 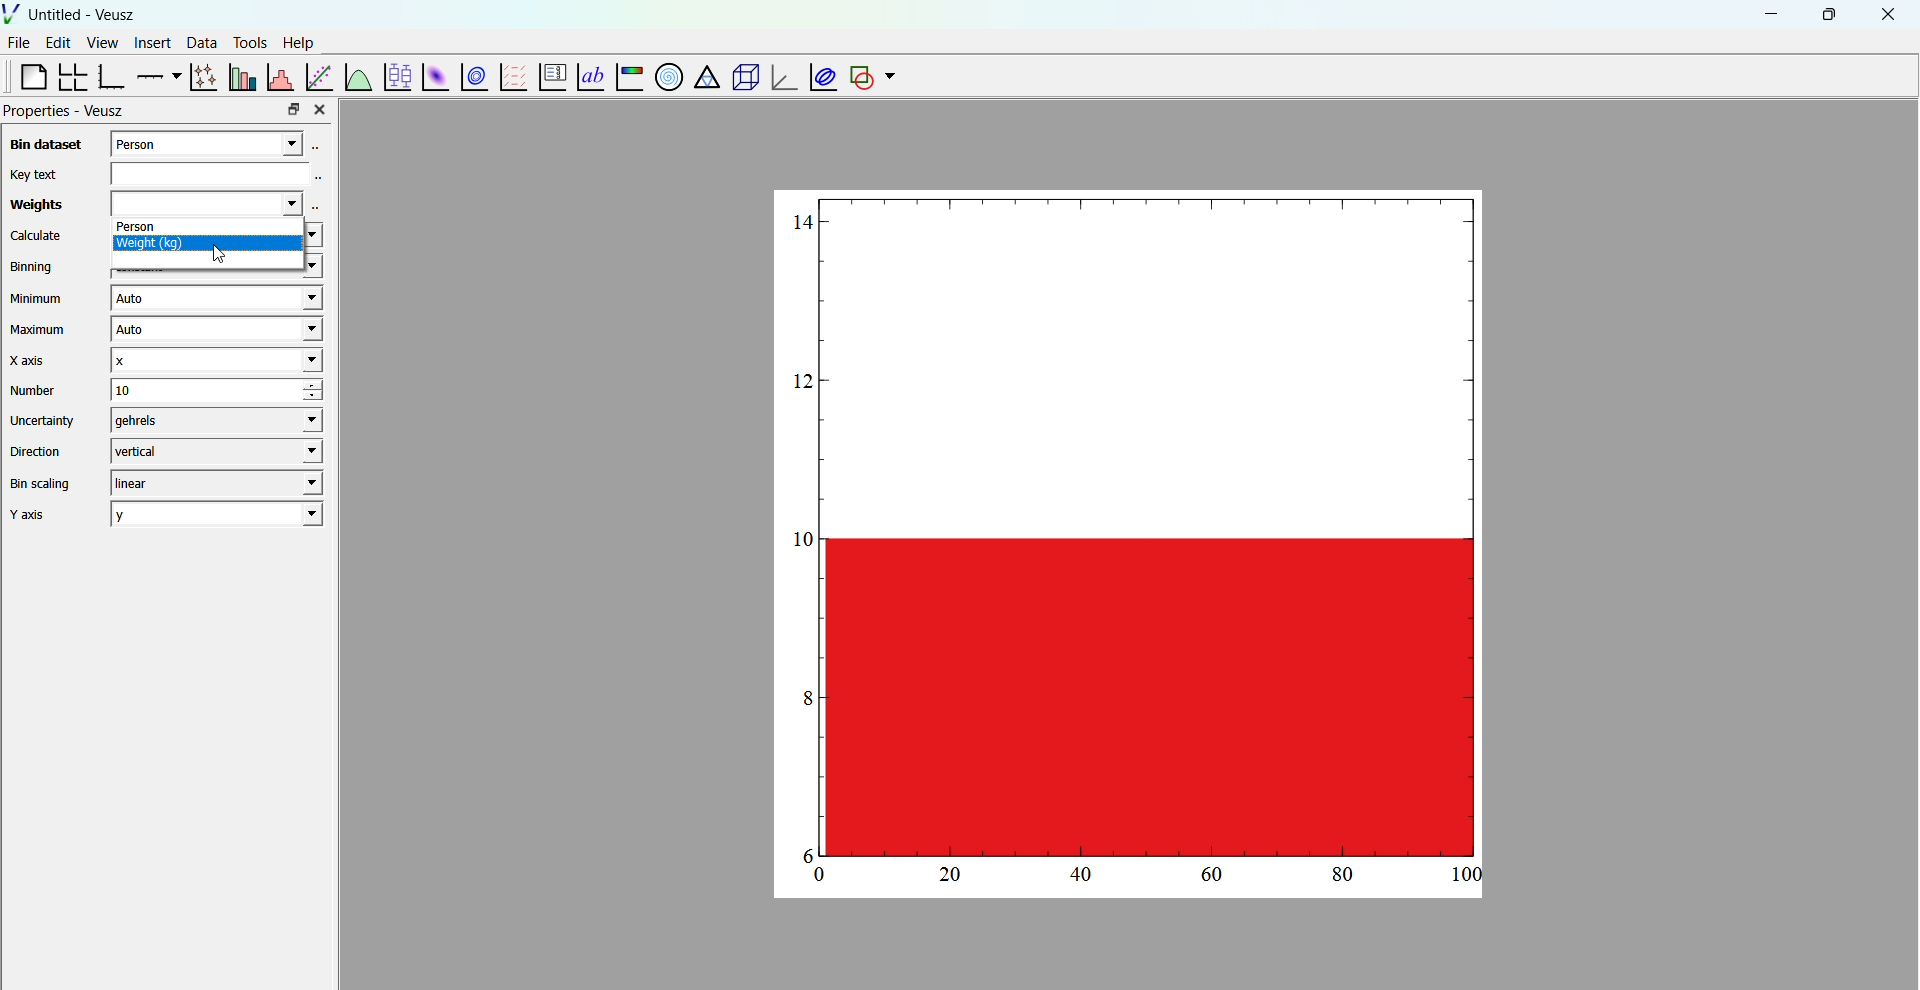 What do you see at coordinates (212, 483) in the screenshot?
I see `liner - drop down` at bounding box center [212, 483].